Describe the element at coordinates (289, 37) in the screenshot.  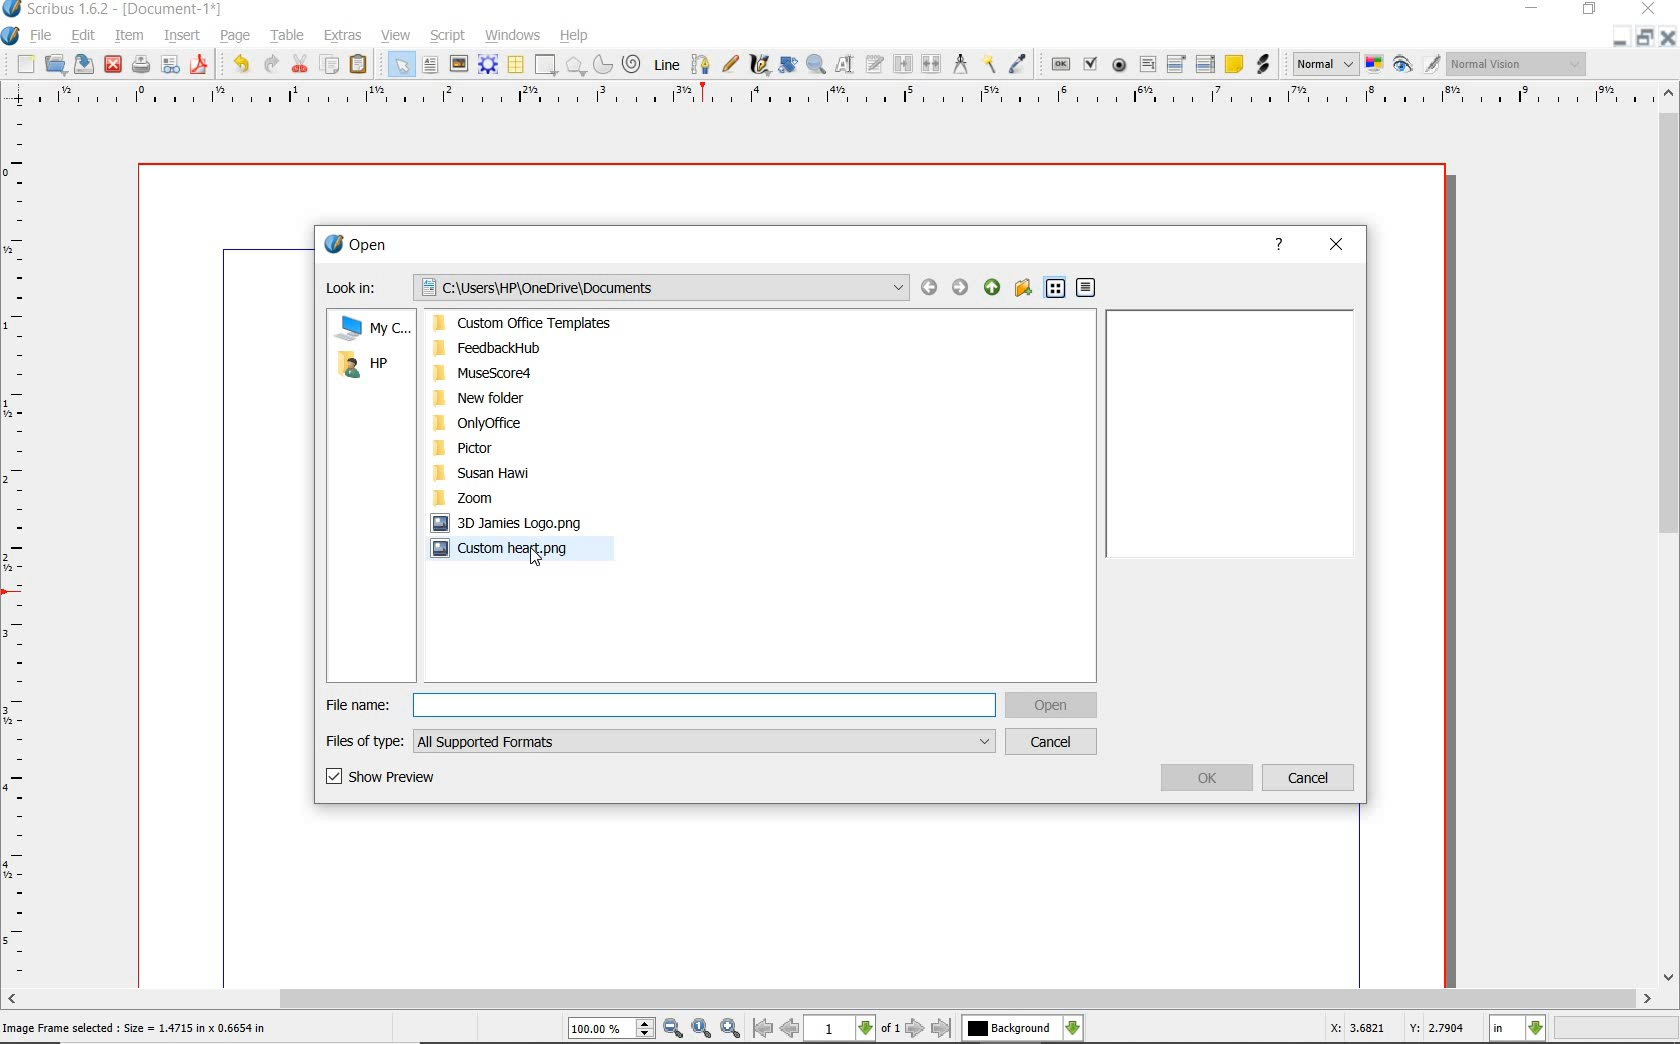
I see `table` at that location.